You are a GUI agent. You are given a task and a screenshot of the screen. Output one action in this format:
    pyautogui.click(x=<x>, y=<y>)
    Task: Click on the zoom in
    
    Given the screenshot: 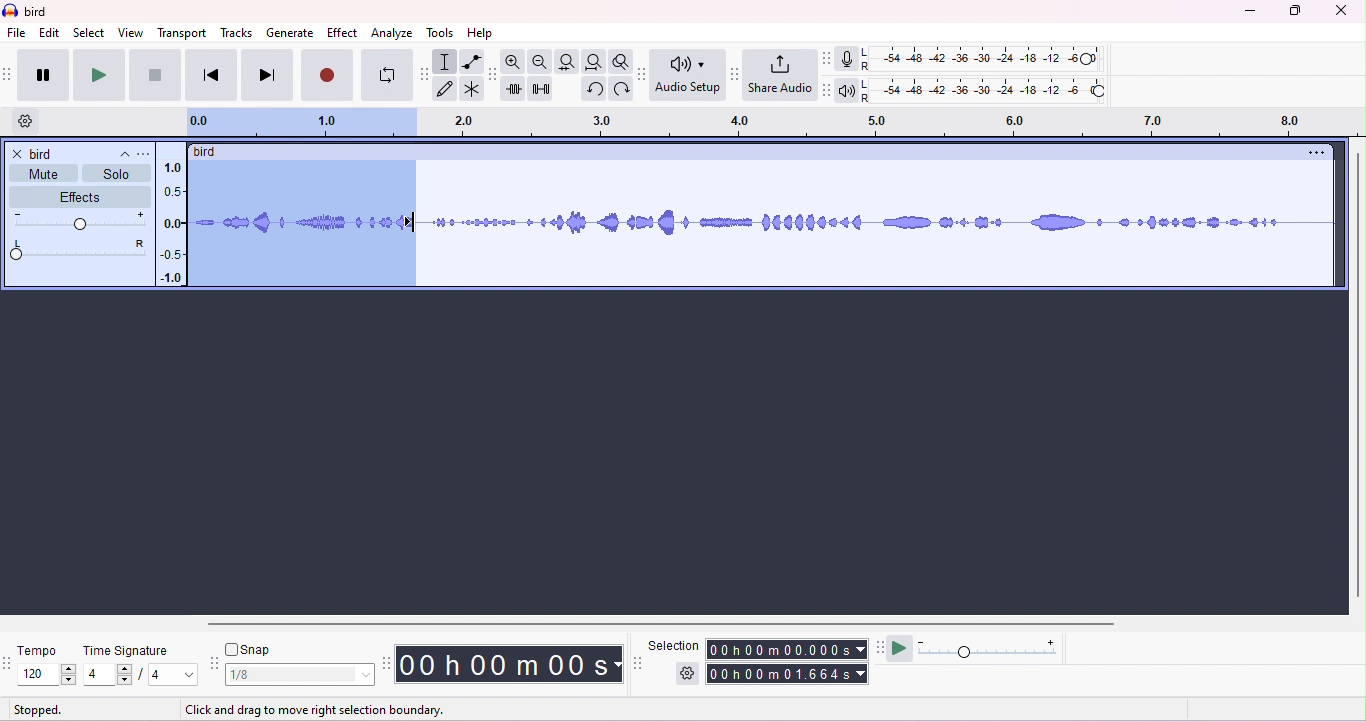 What is the action you would take?
    pyautogui.click(x=515, y=60)
    